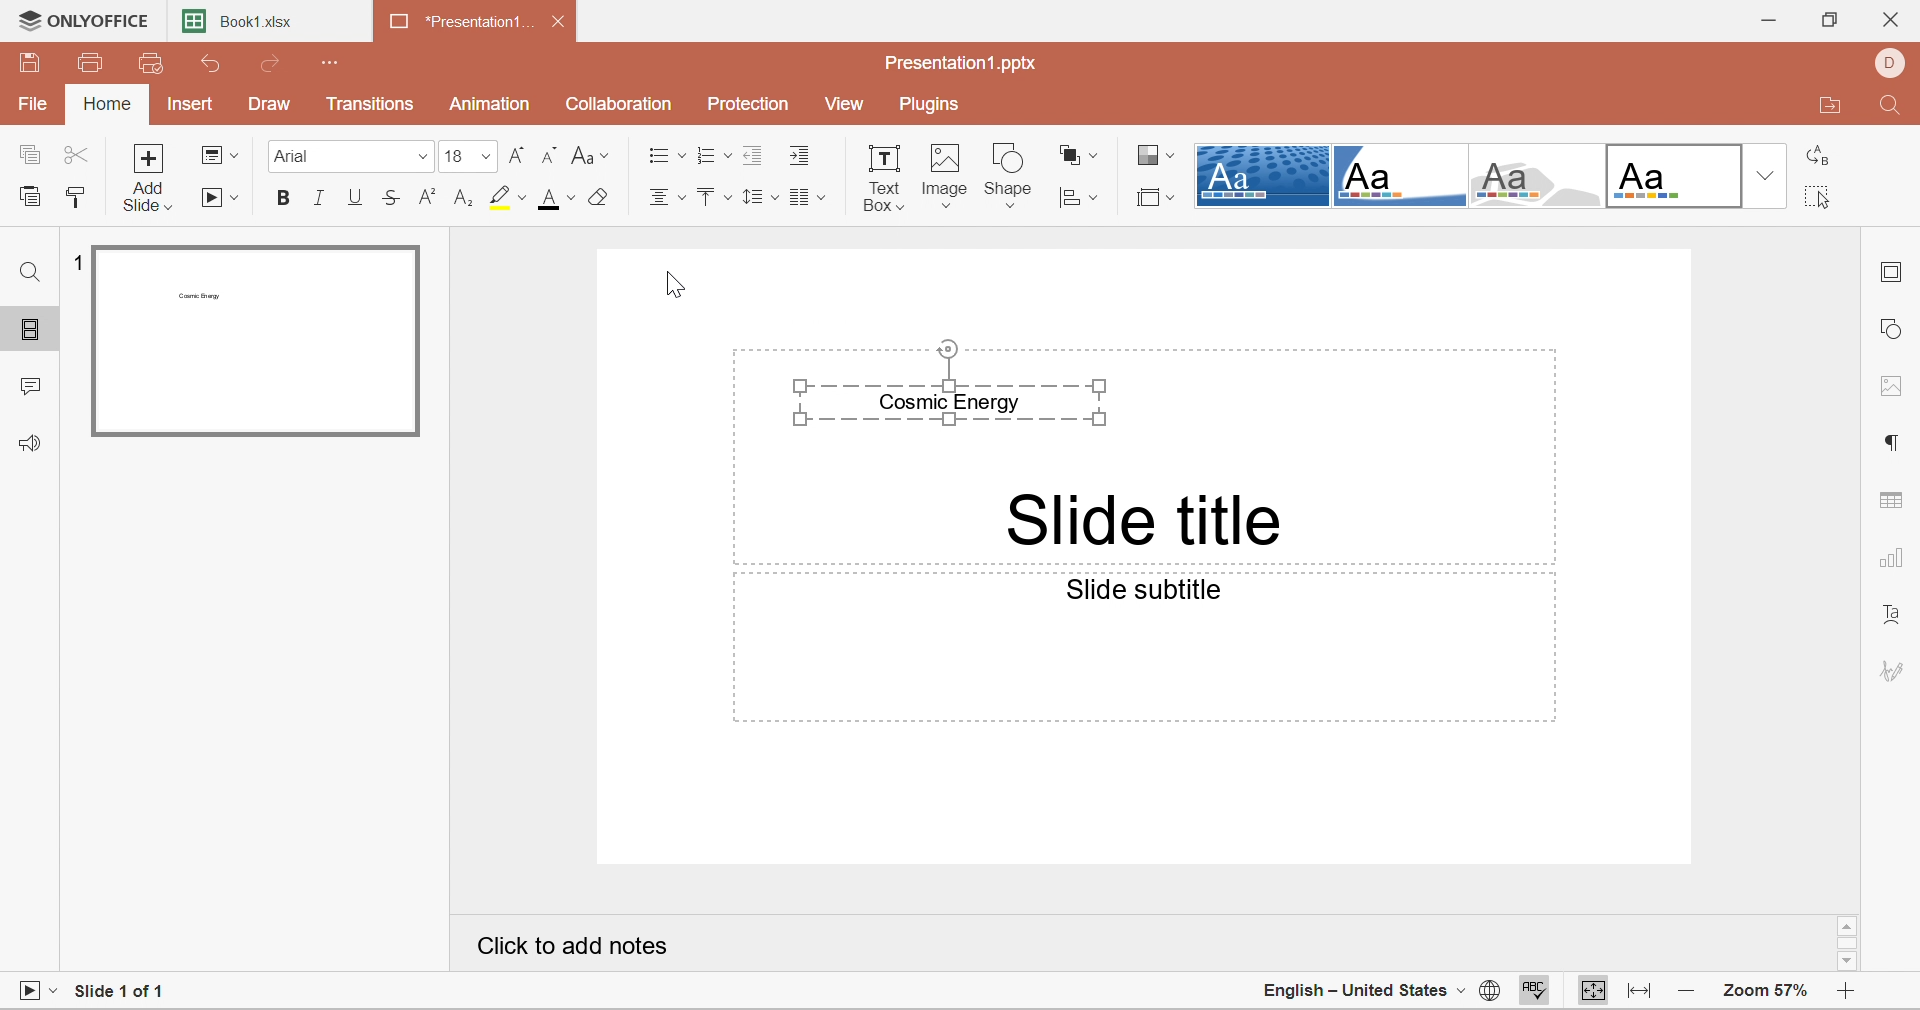  Describe the element at coordinates (85, 19) in the screenshot. I see `ONLYOFFICE` at that location.